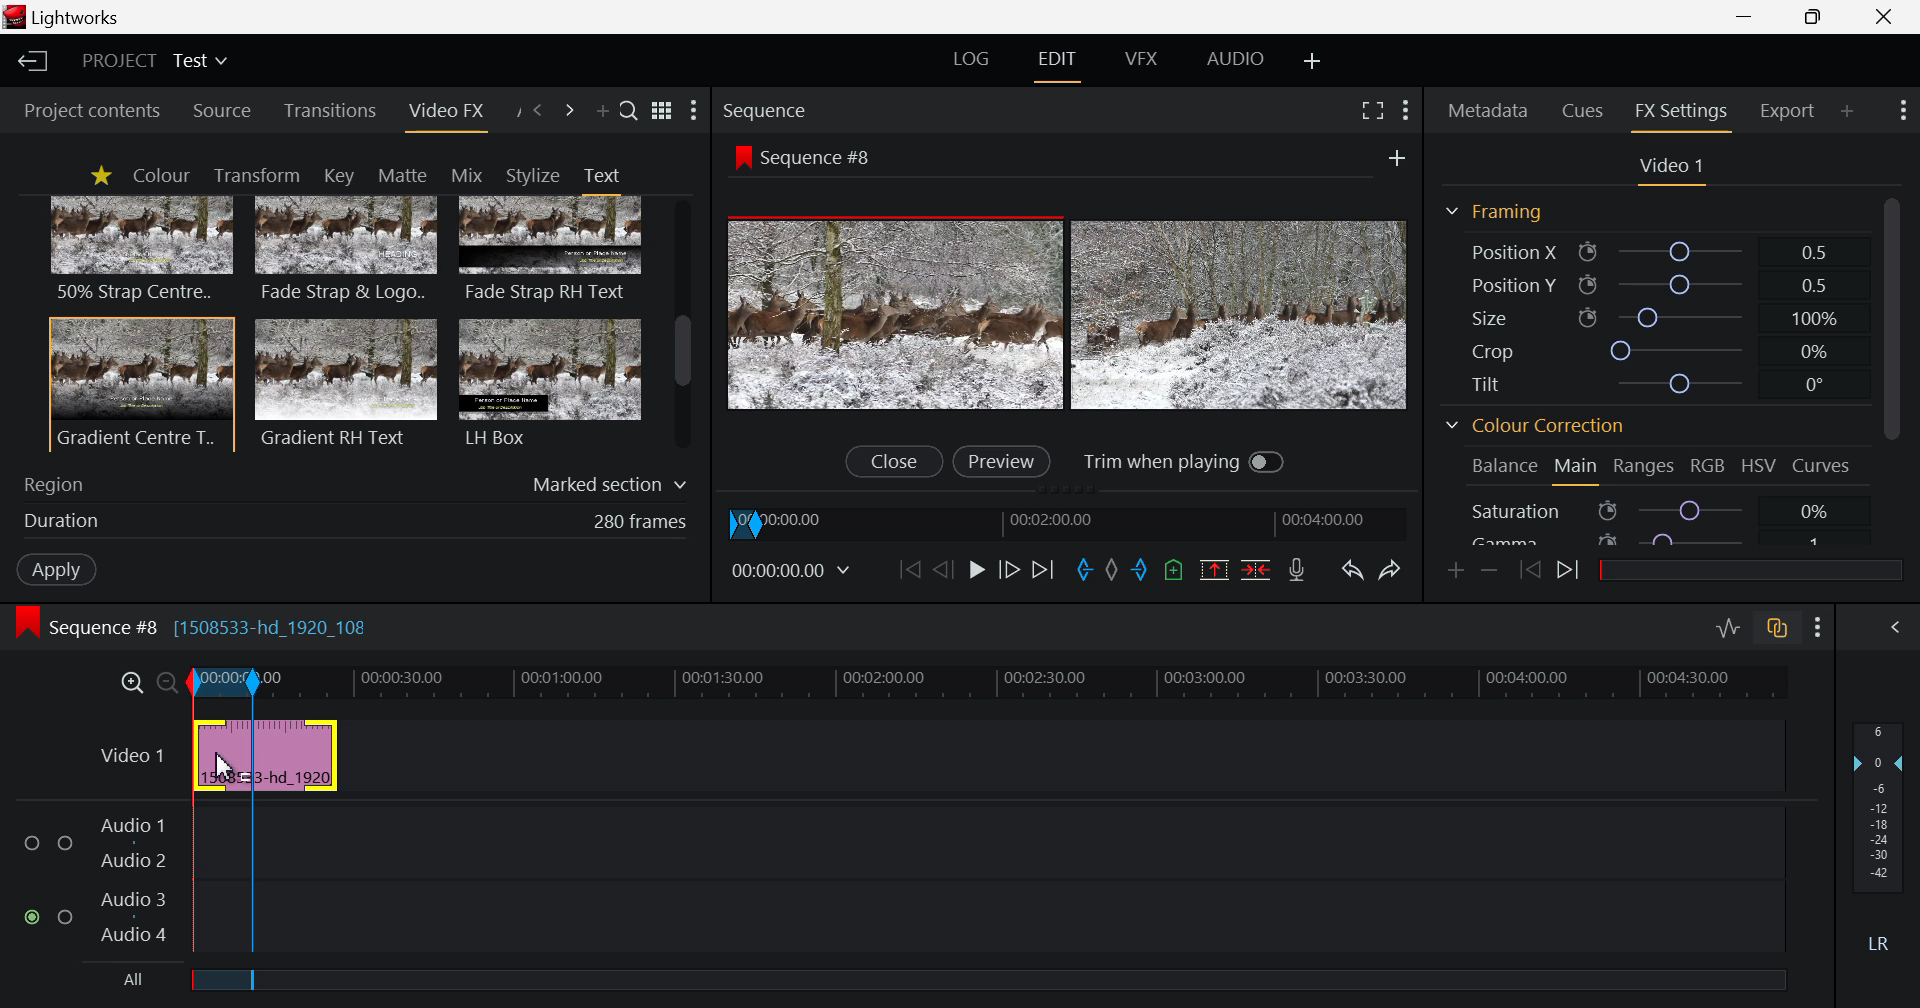 The height and width of the screenshot is (1008, 1920). Describe the element at coordinates (1651, 315) in the screenshot. I see `Size` at that location.